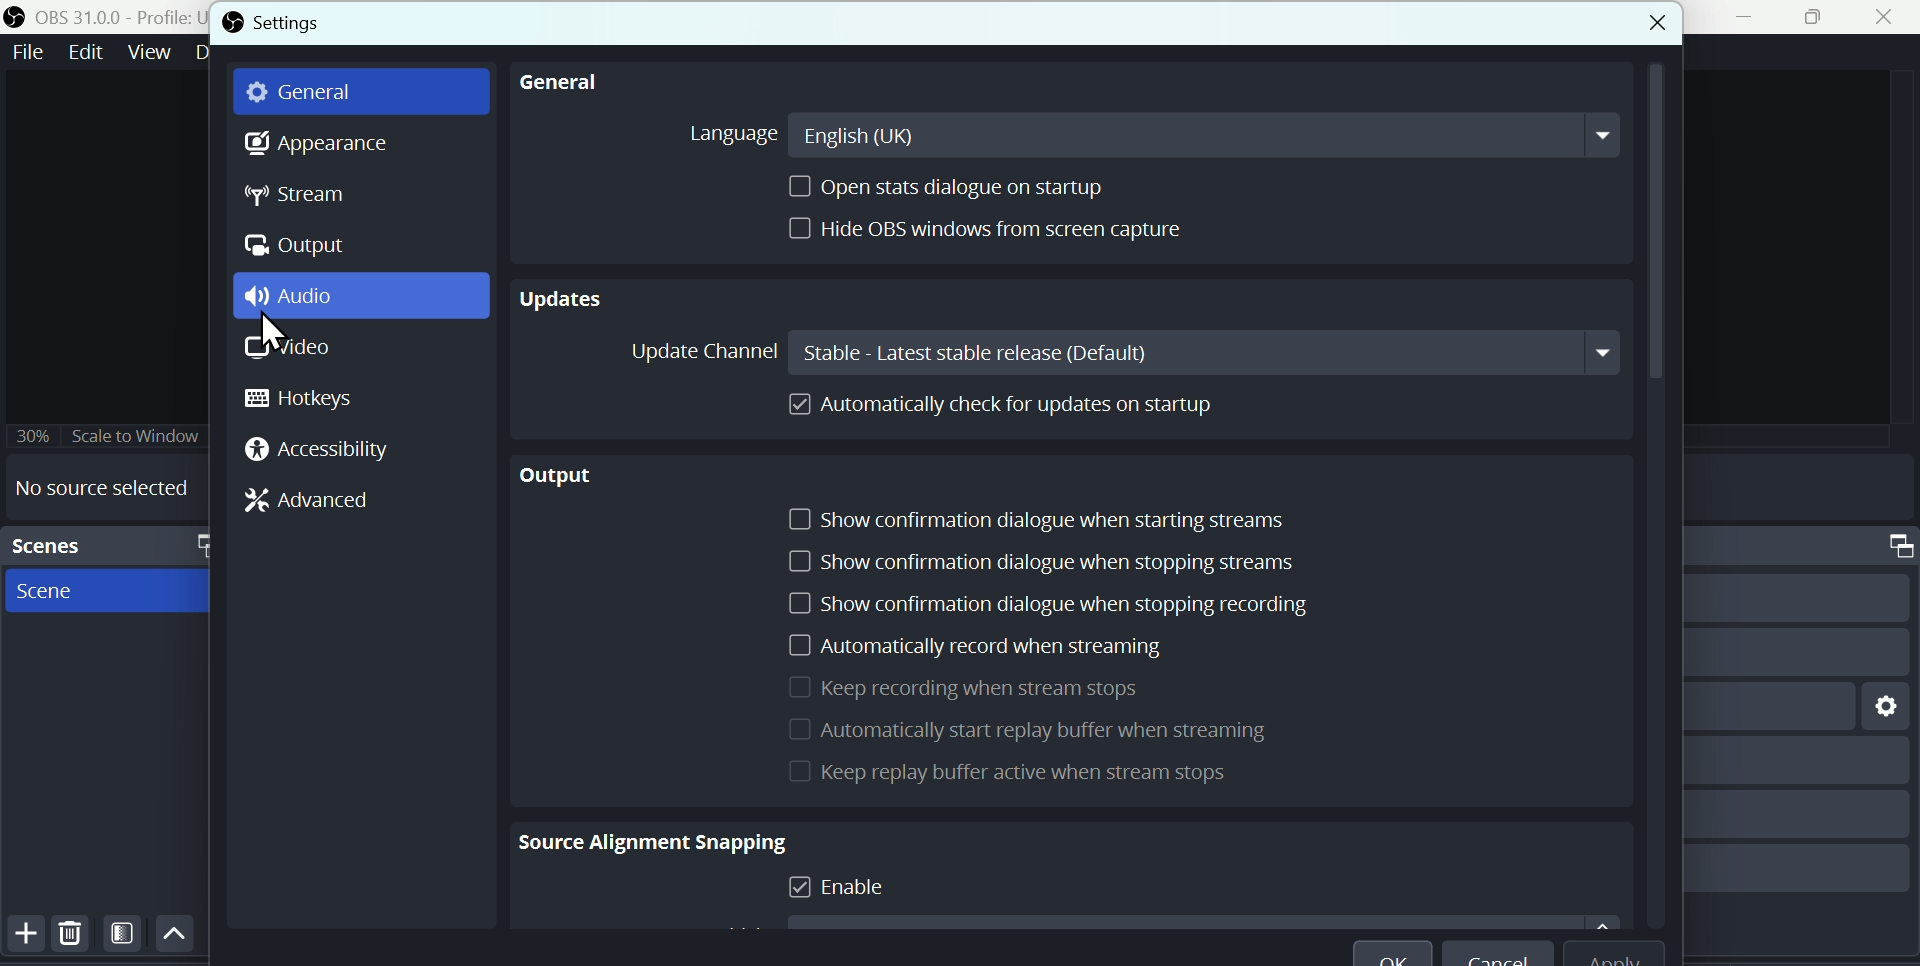 This screenshot has height=966, width=1920. What do you see at coordinates (323, 451) in the screenshot?
I see `Accessibility` at bounding box center [323, 451].